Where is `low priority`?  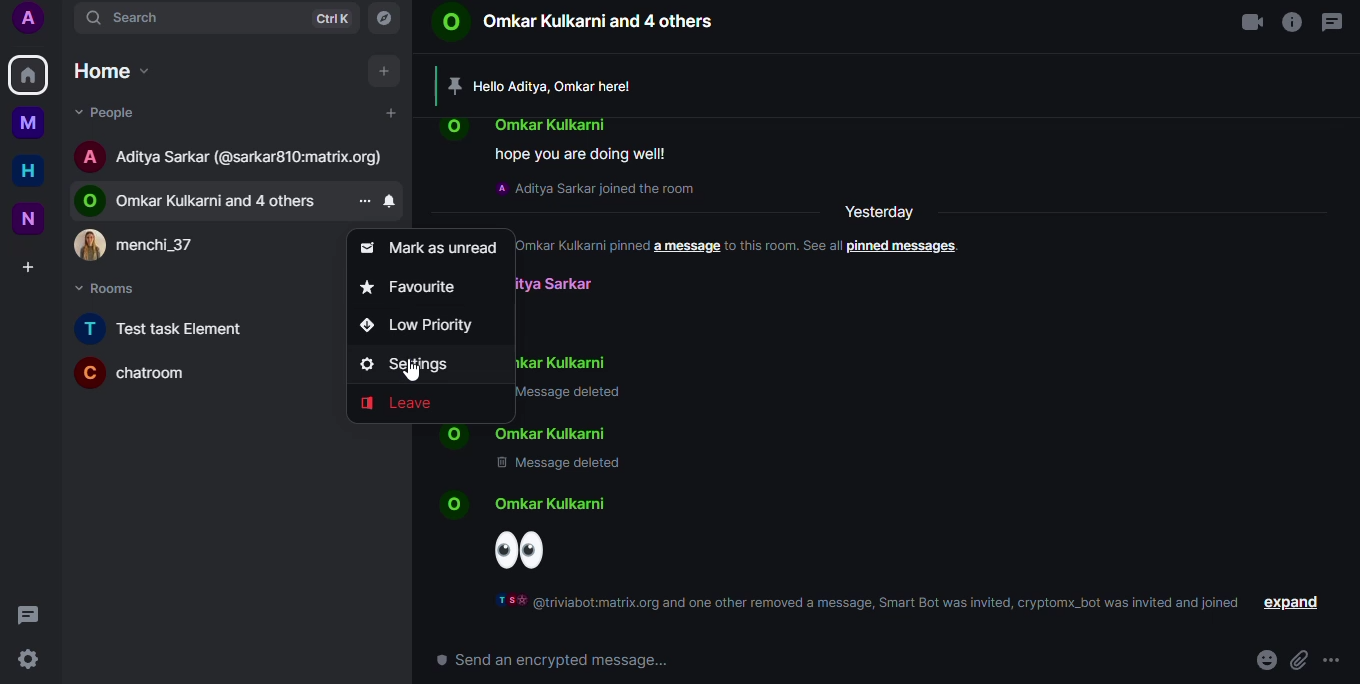
low priority is located at coordinates (424, 324).